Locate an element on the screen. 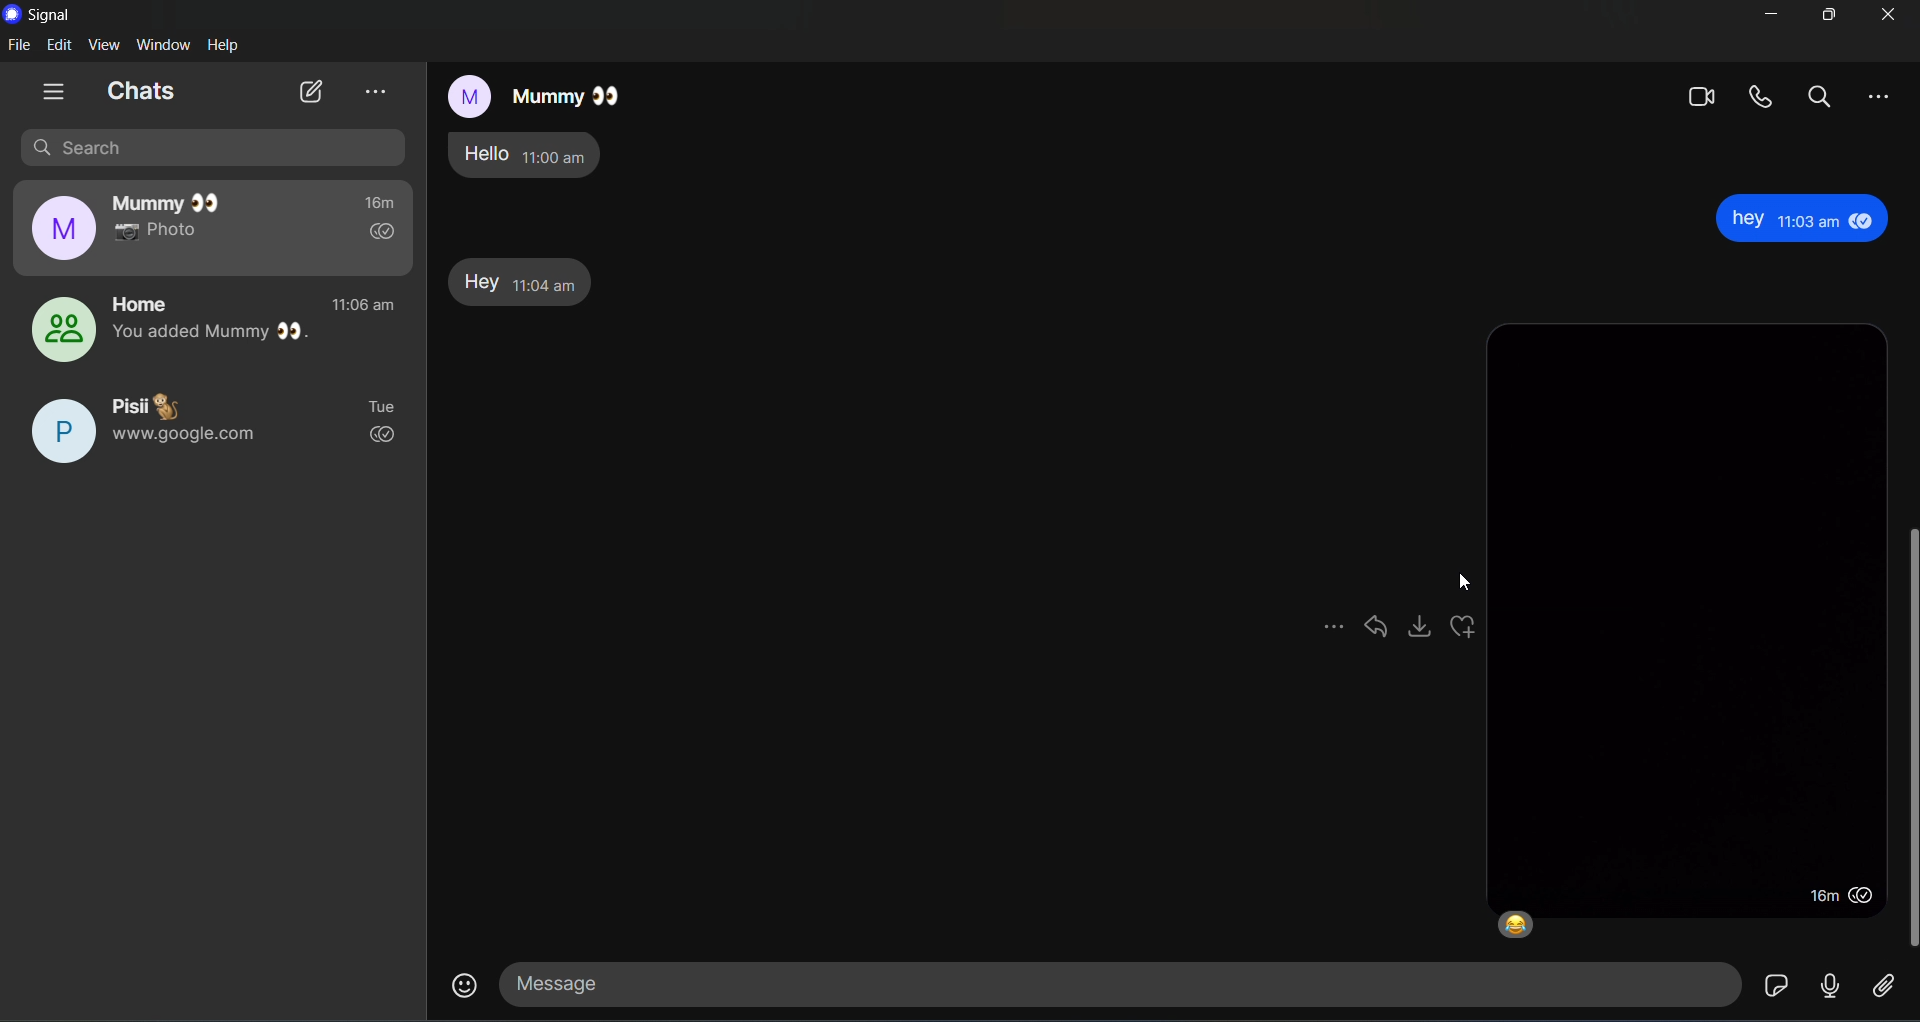 The width and height of the screenshot is (1920, 1022). pisii chat is located at coordinates (211, 433).